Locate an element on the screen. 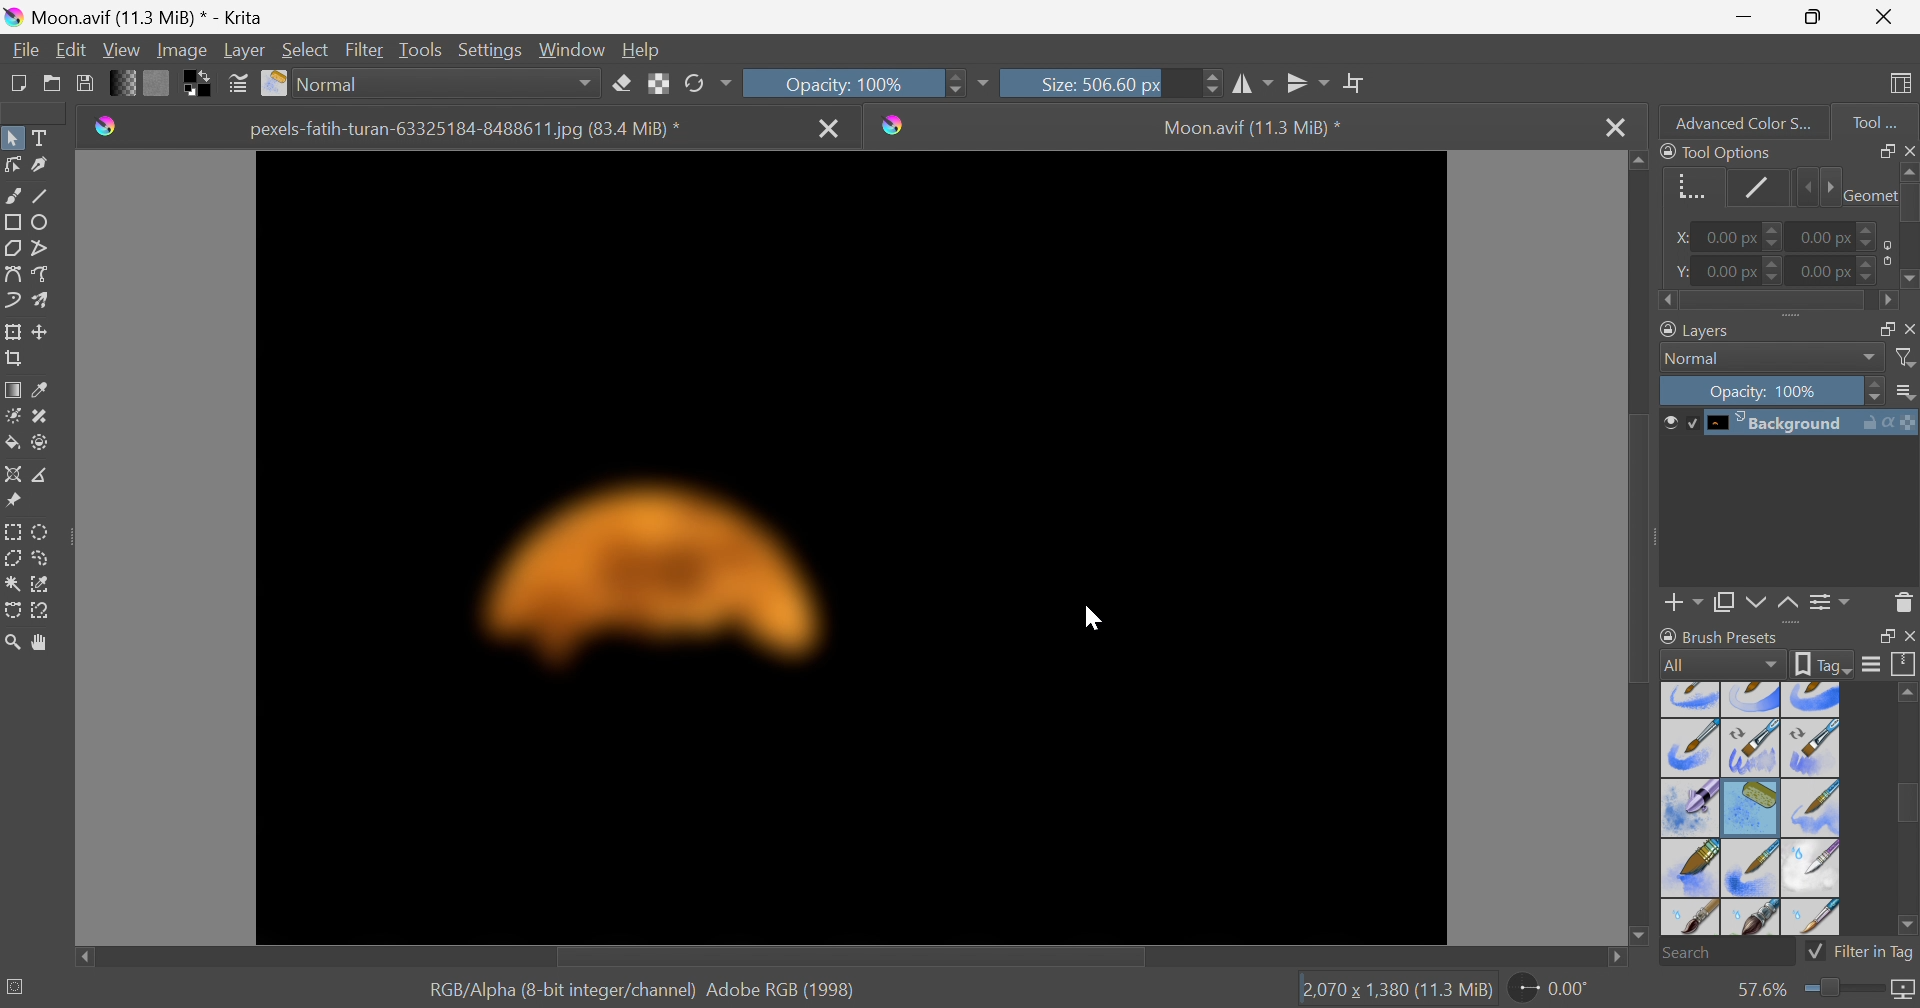  0.00 px is located at coordinates (1739, 236).